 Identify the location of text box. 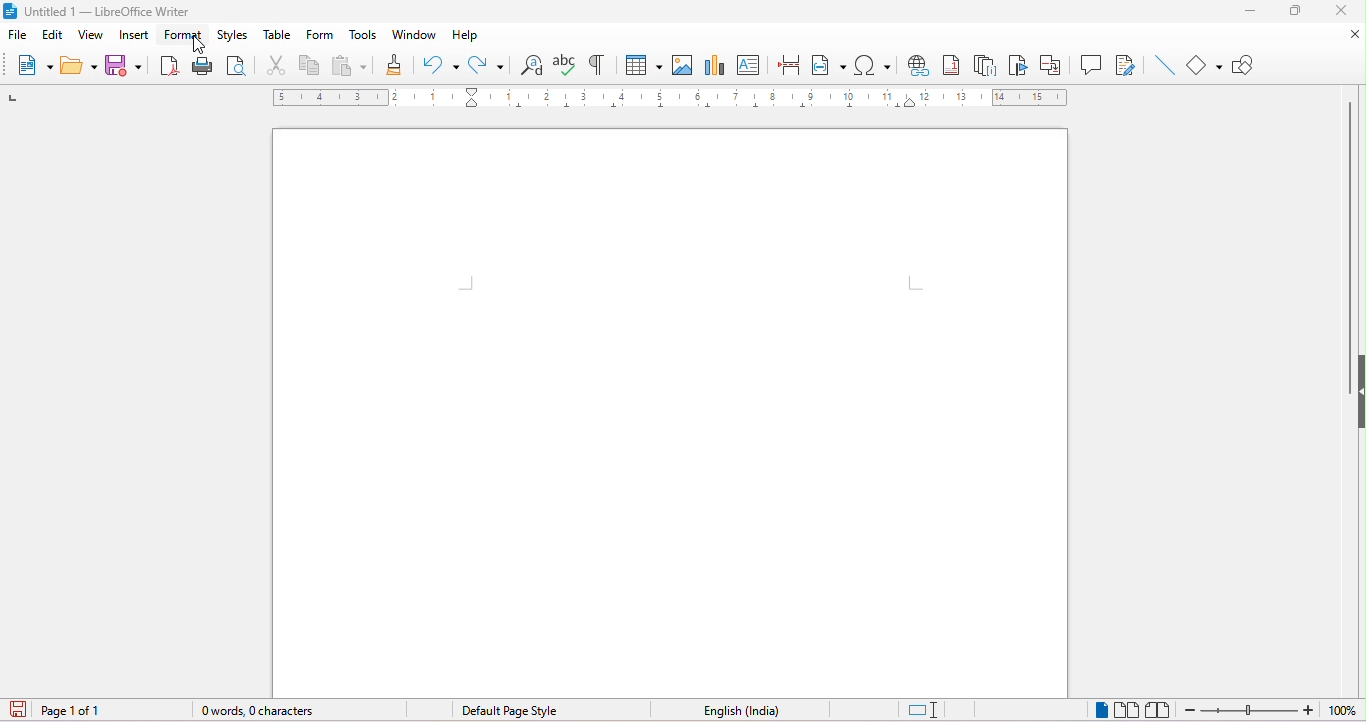
(752, 69).